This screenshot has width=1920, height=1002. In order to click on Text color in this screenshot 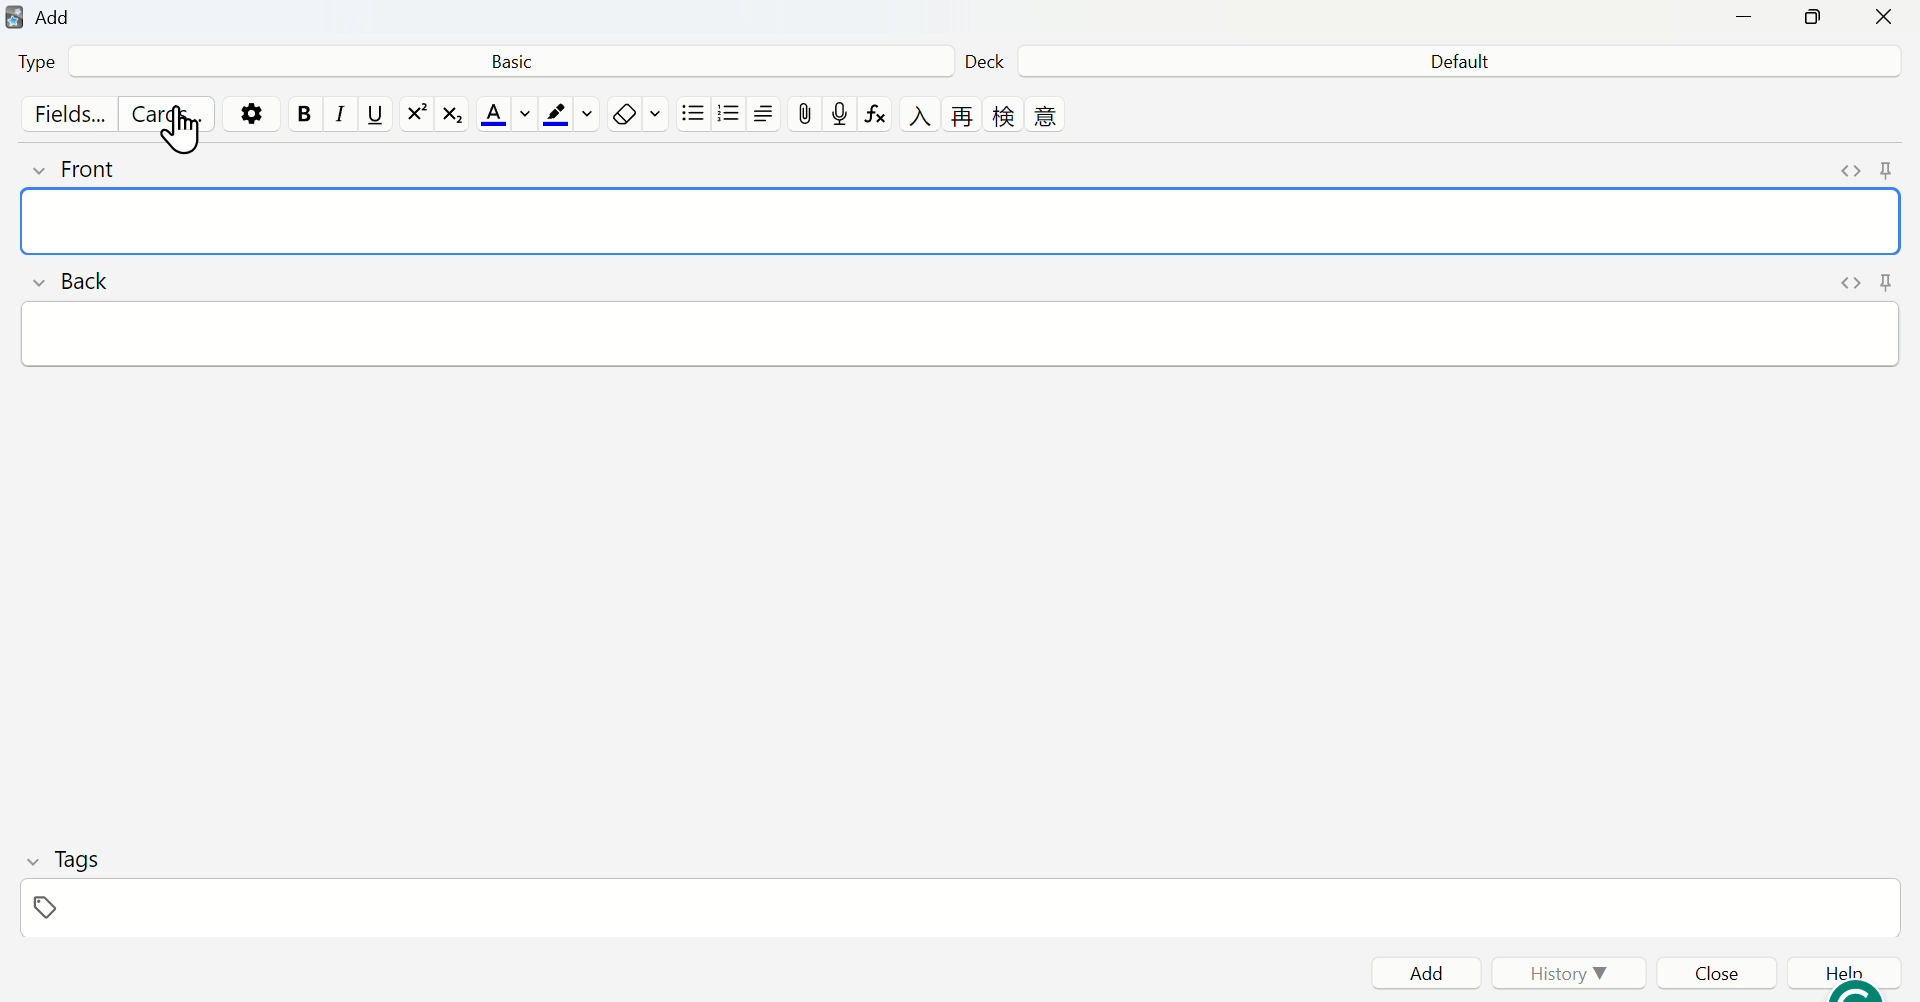, I will do `click(504, 113)`.